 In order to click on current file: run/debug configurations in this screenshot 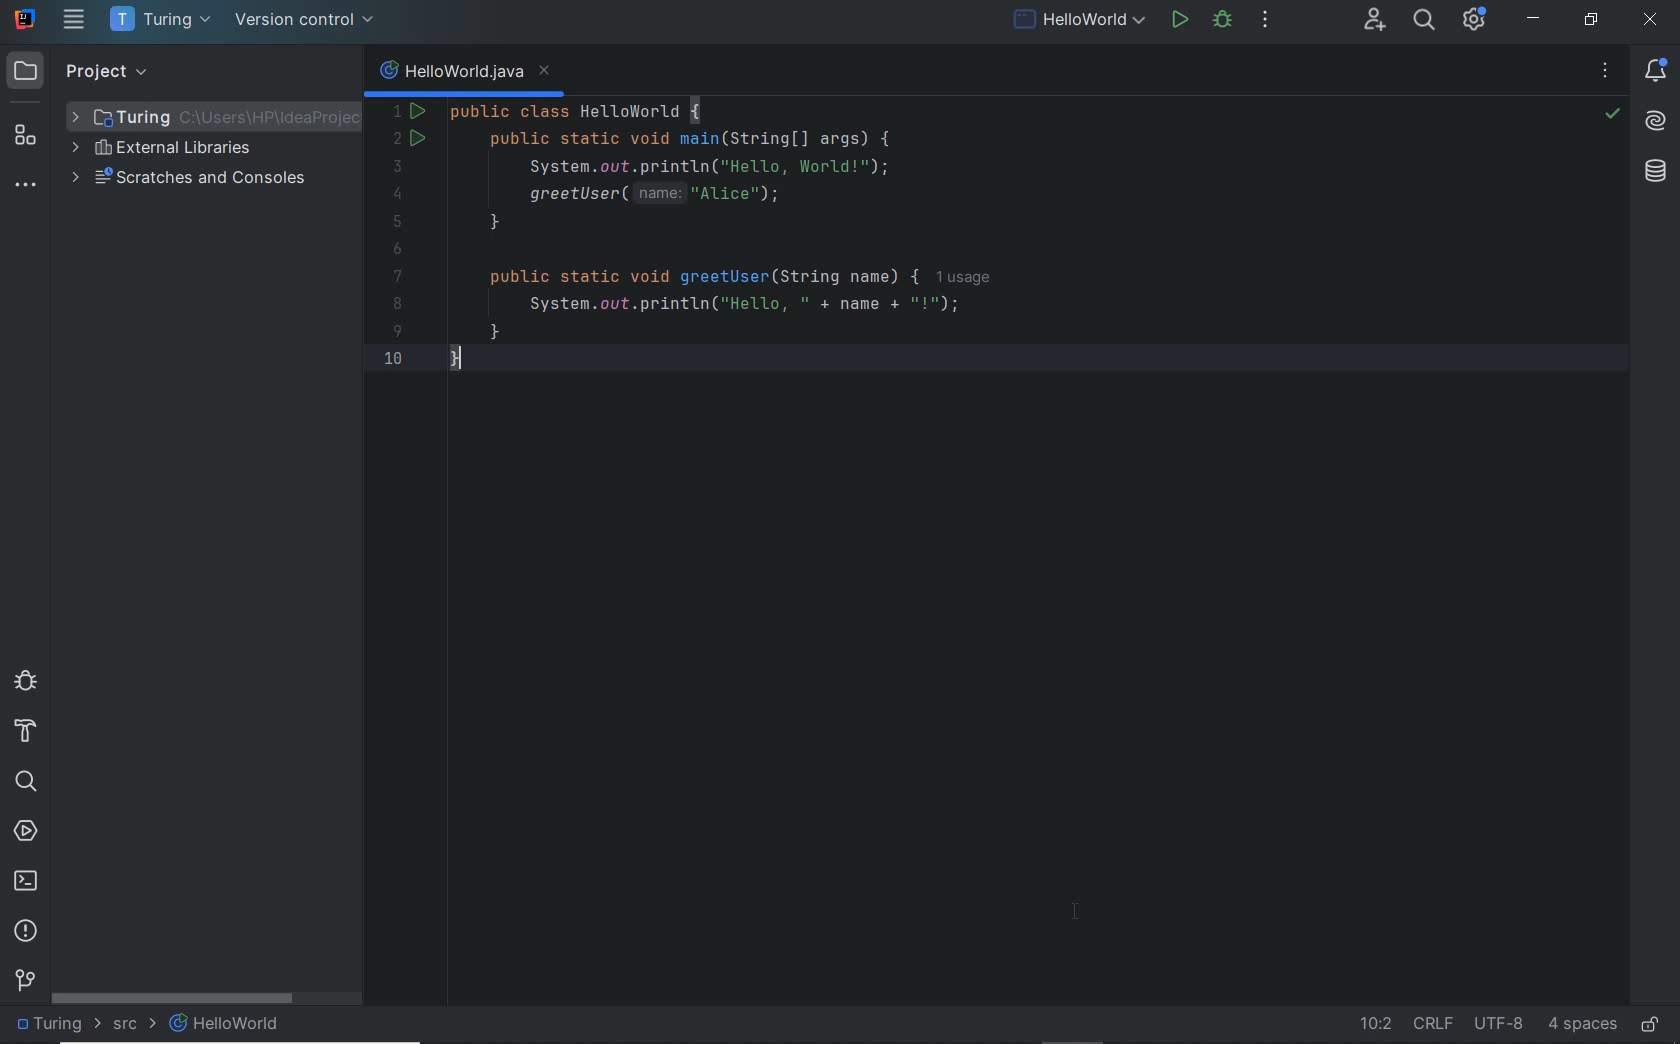, I will do `click(1071, 21)`.